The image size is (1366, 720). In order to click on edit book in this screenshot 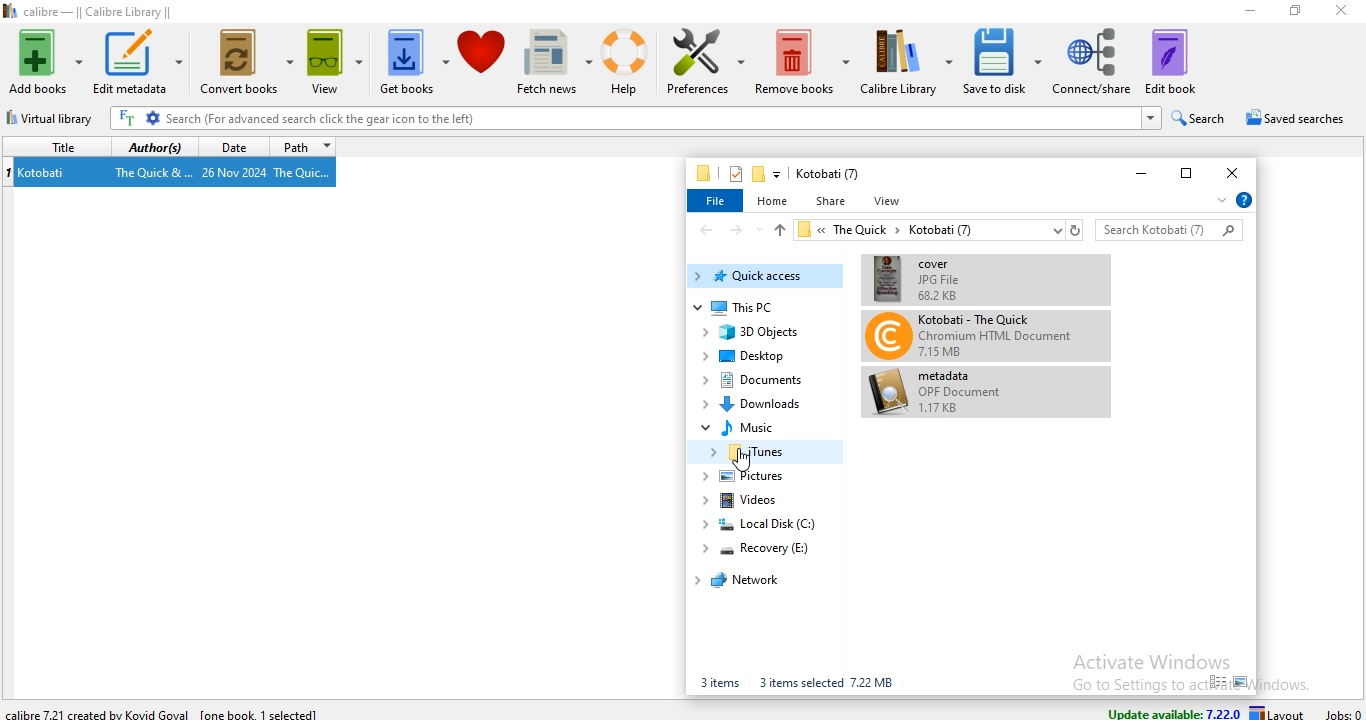, I will do `click(1171, 61)`.